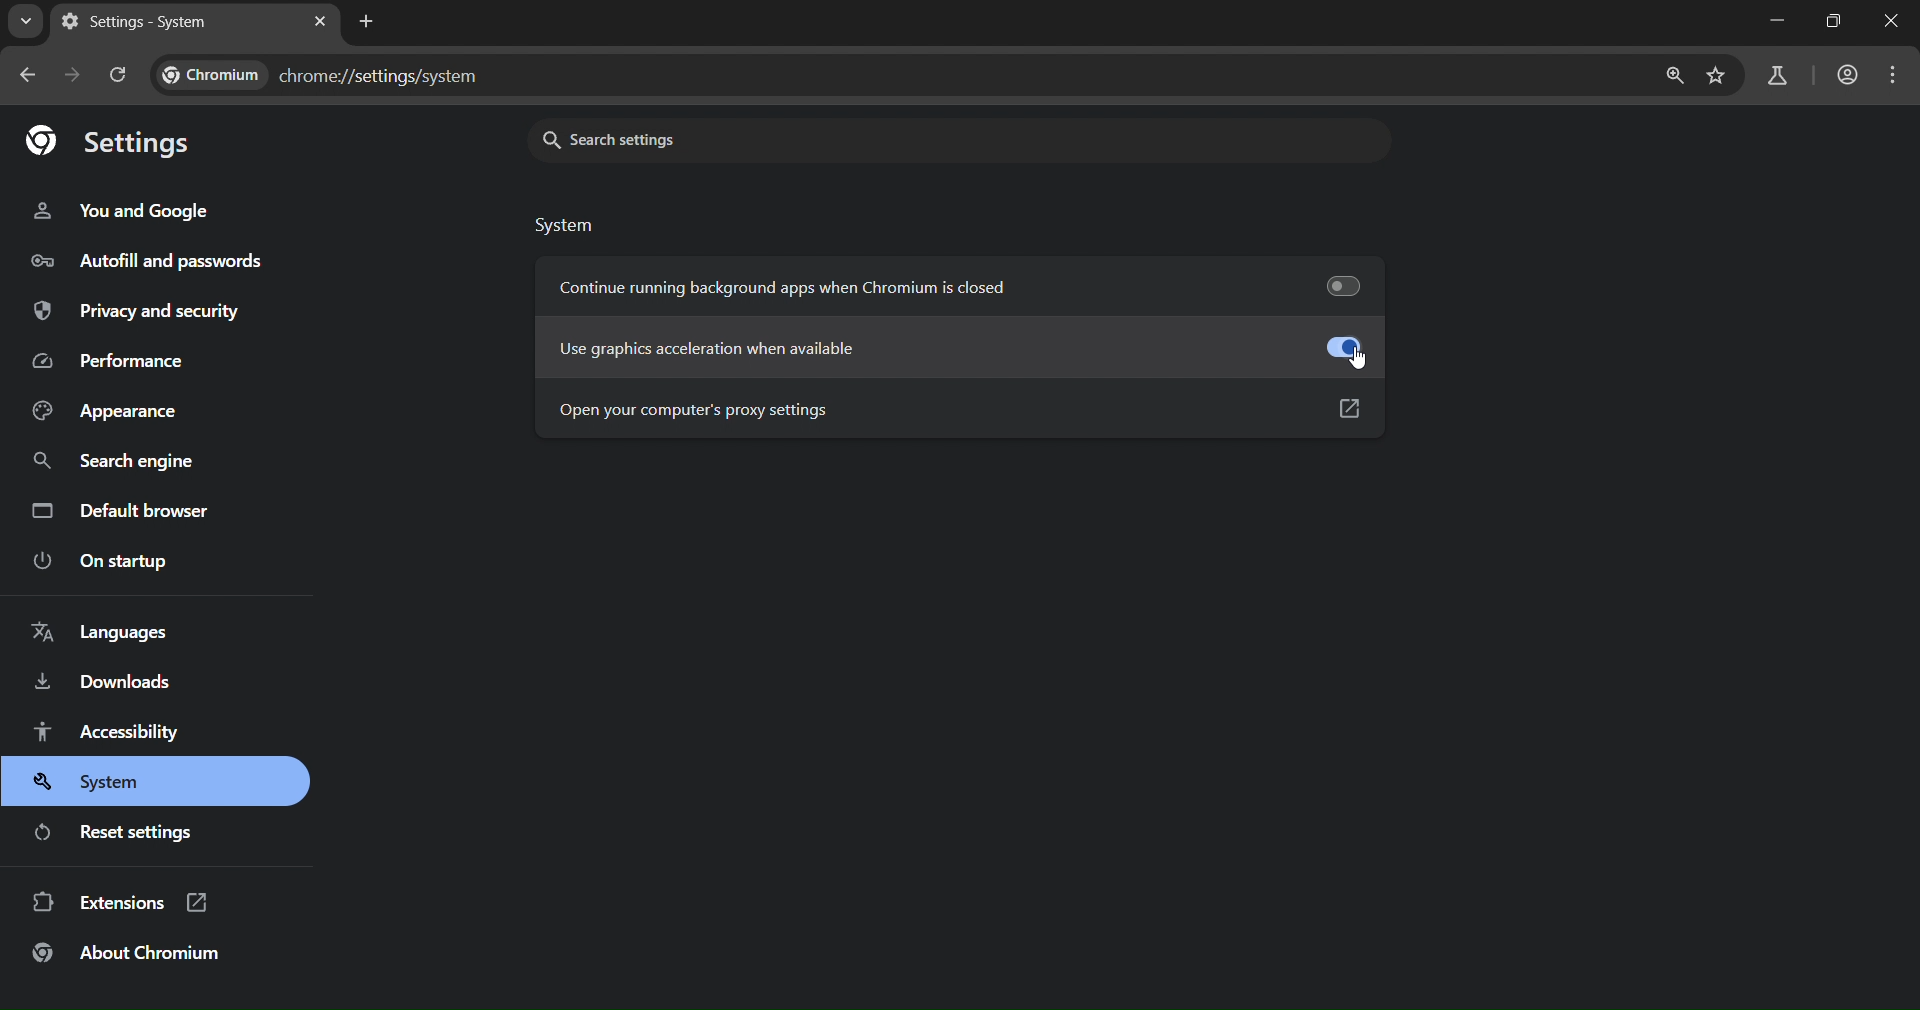  Describe the element at coordinates (30, 76) in the screenshot. I see `go back one page` at that location.